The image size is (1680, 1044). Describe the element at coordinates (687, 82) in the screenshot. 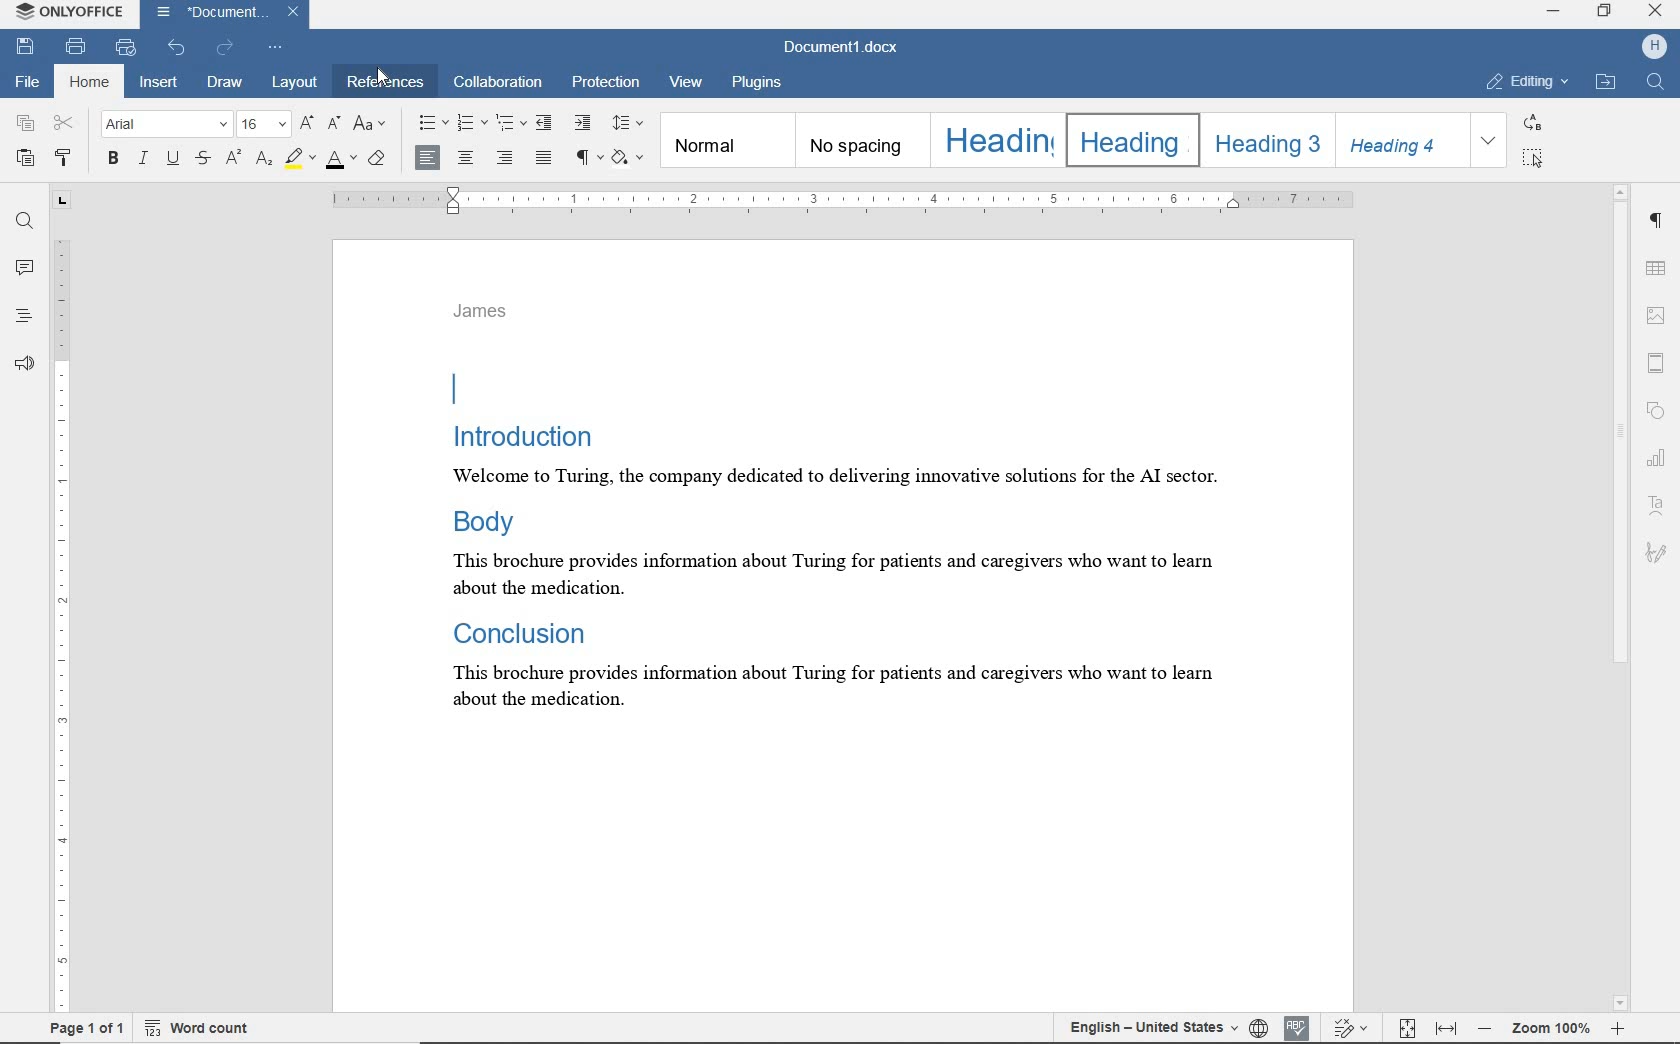

I see `view` at that location.